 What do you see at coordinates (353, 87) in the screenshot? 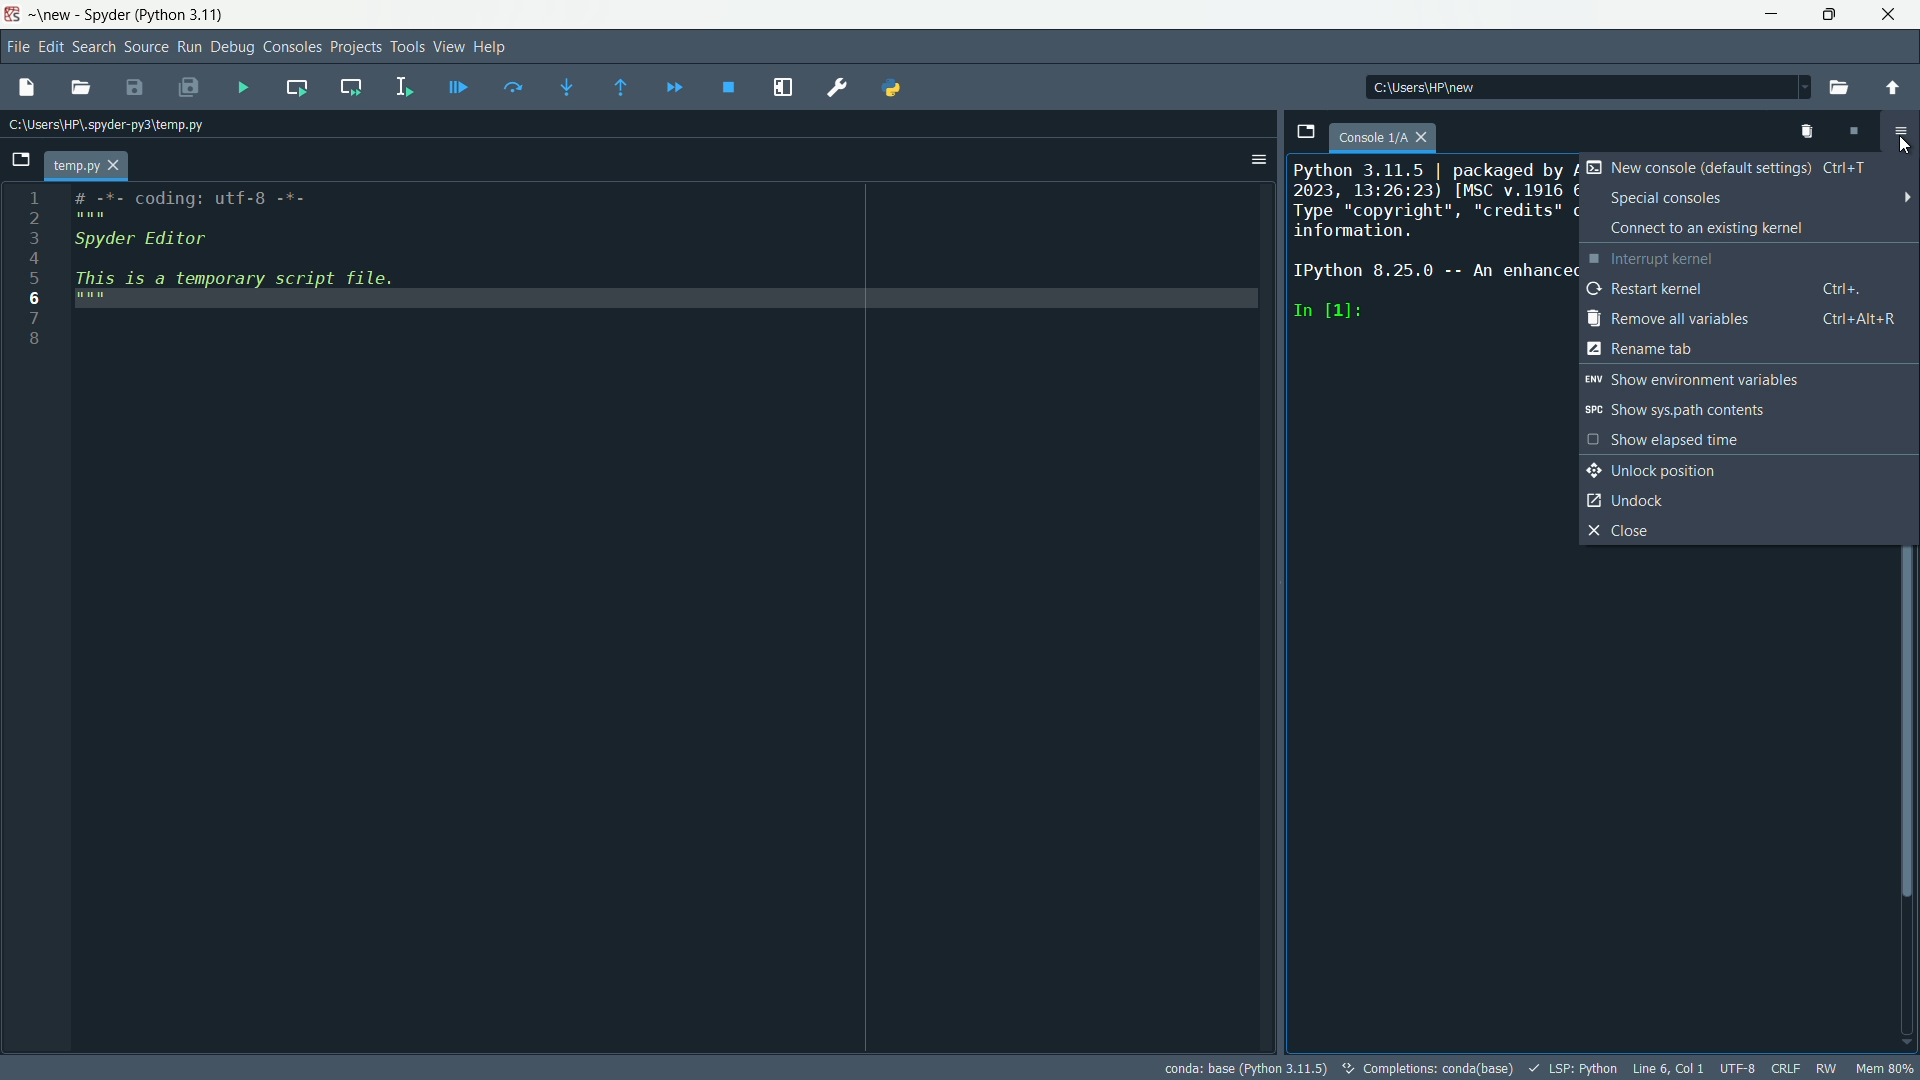
I see `run current cell and go to the next one` at bounding box center [353, 87].